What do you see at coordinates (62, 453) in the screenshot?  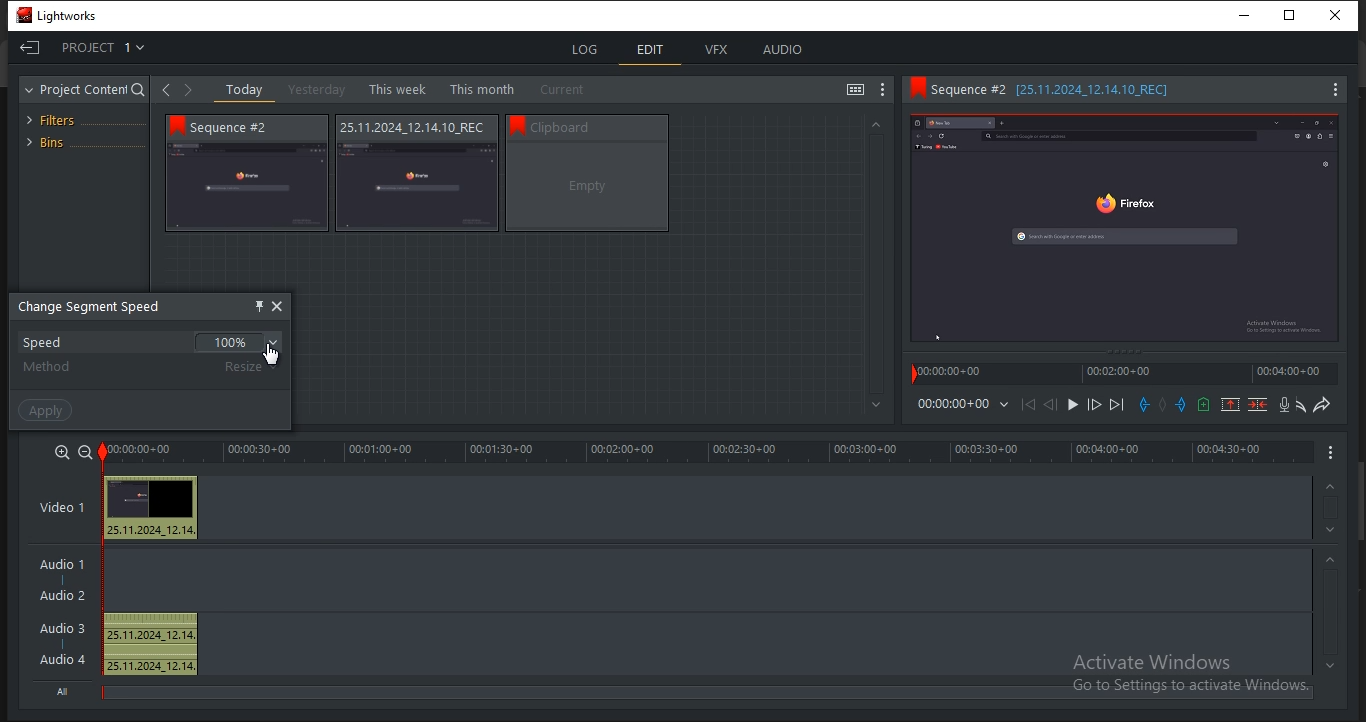 I see `zoom in` at bounding box center [62, 453].